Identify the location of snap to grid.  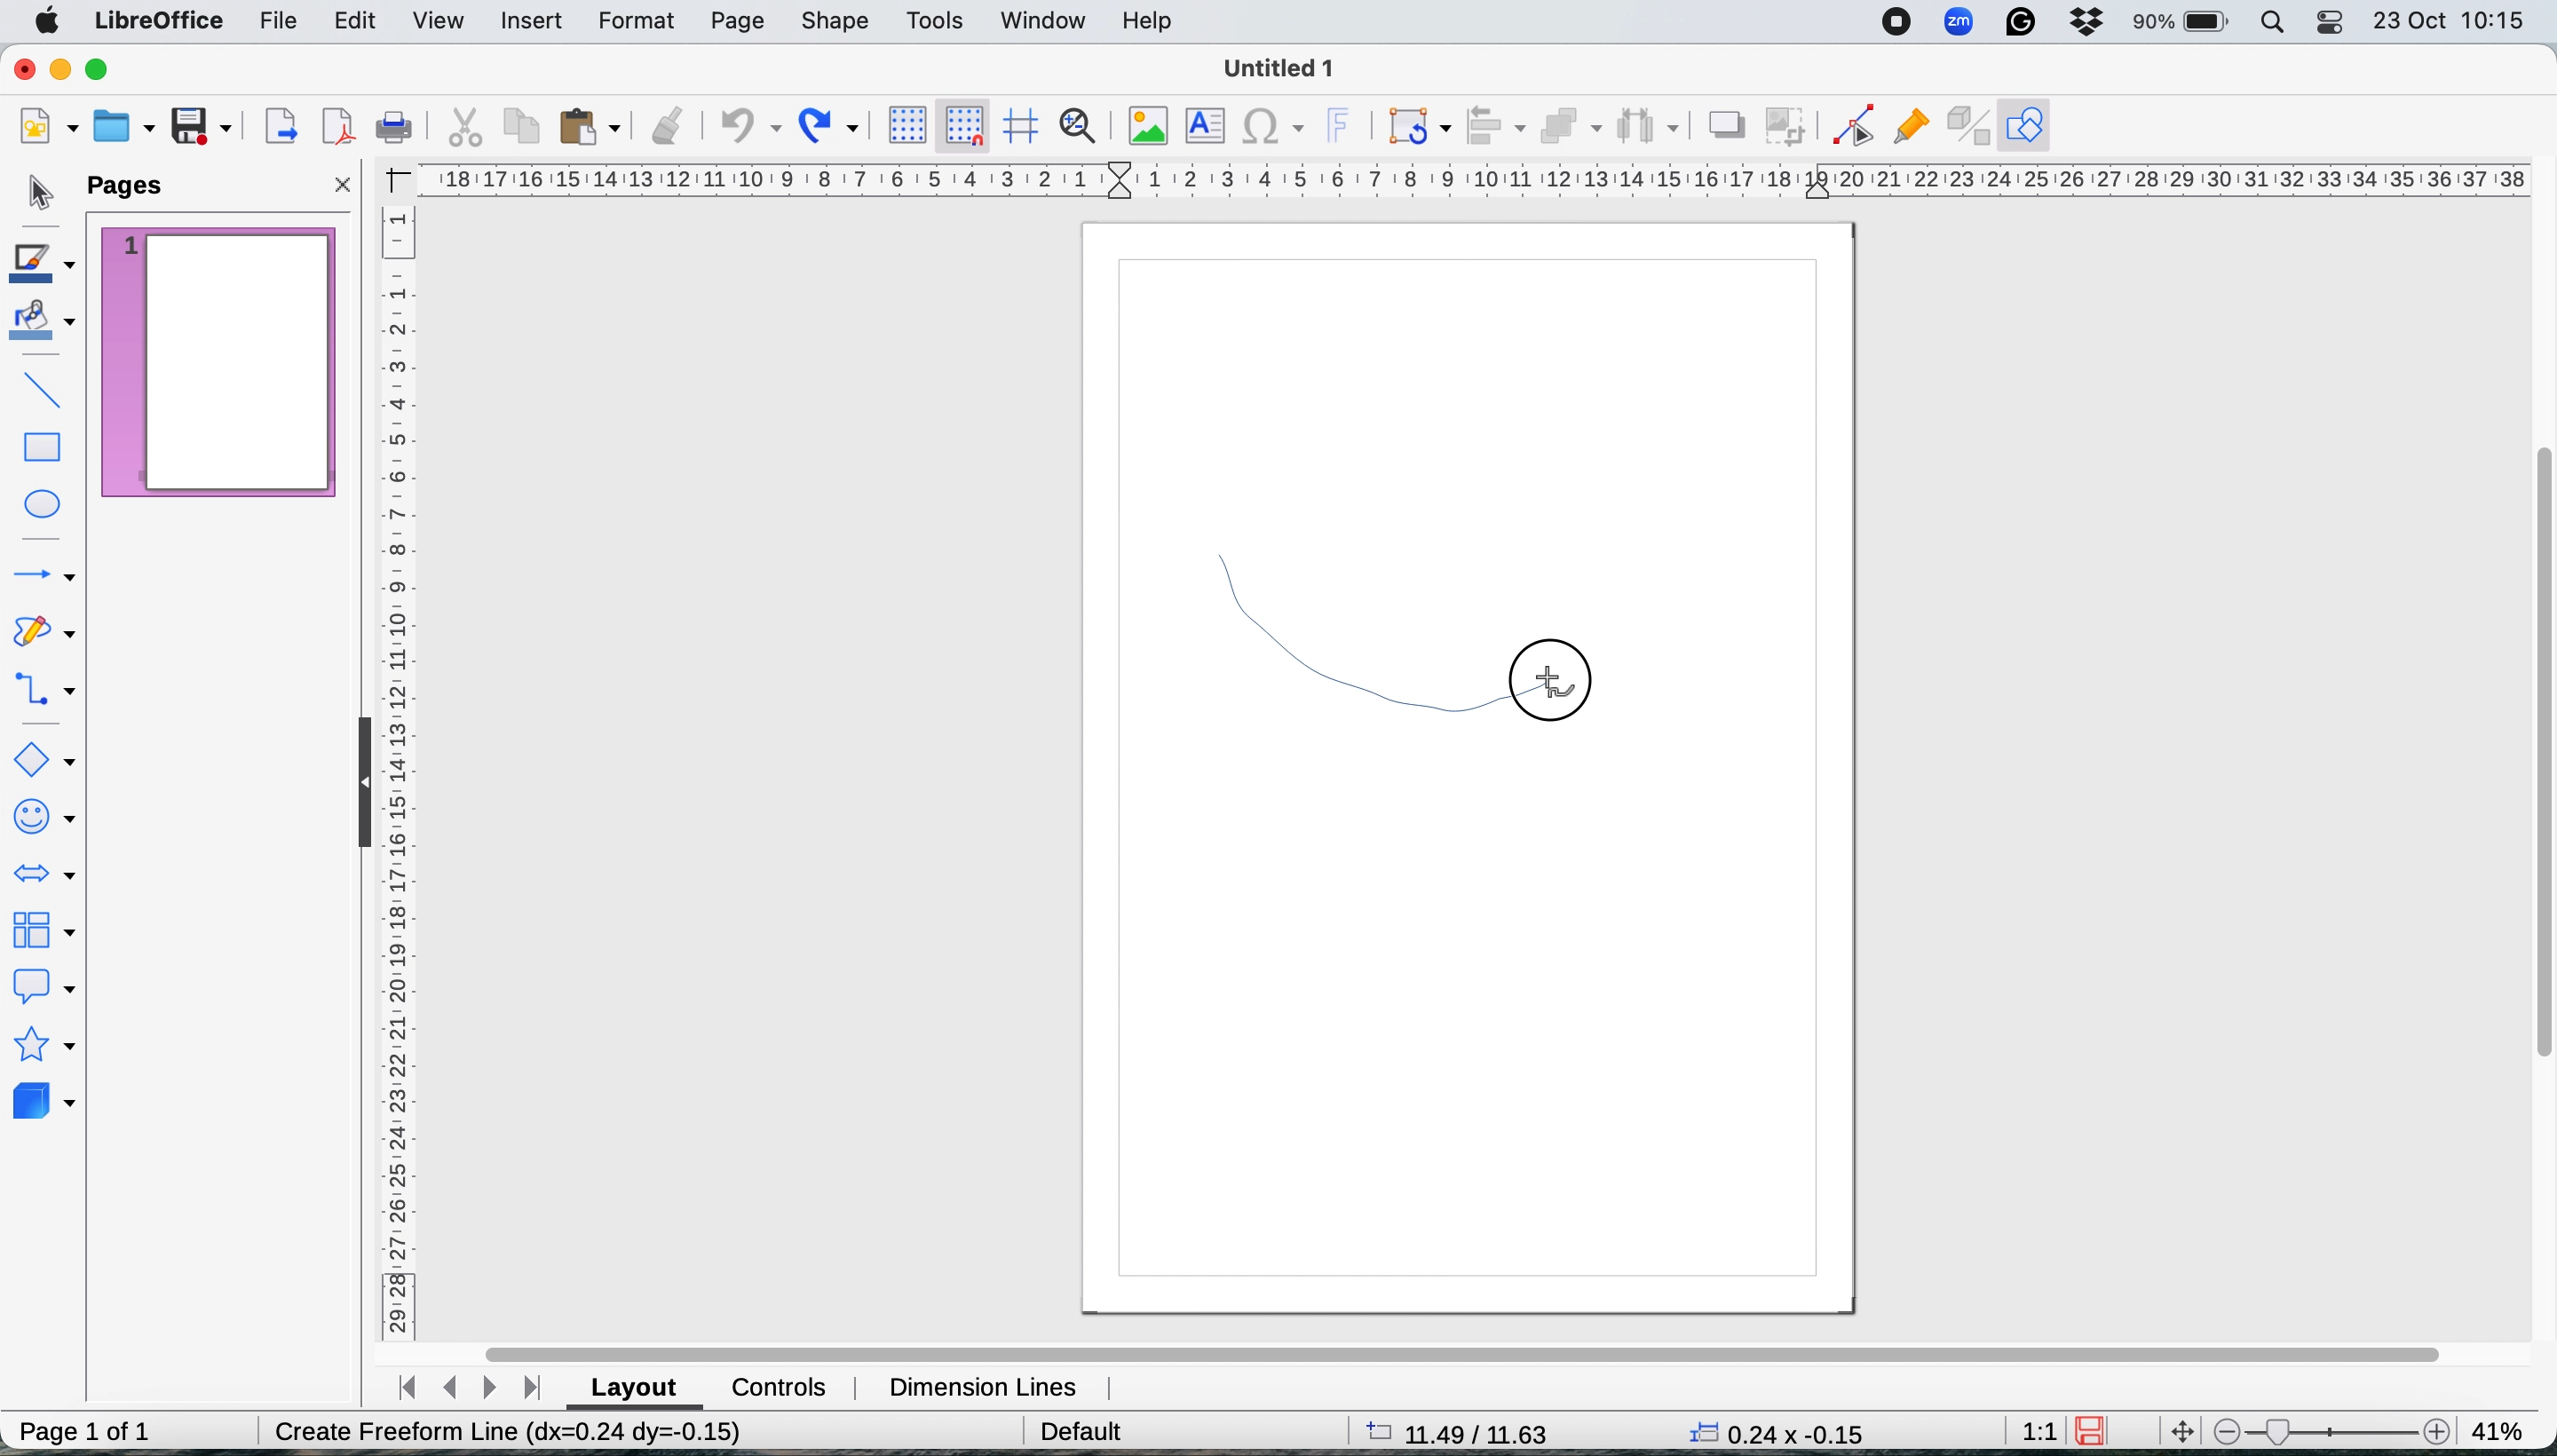
(964, 127).